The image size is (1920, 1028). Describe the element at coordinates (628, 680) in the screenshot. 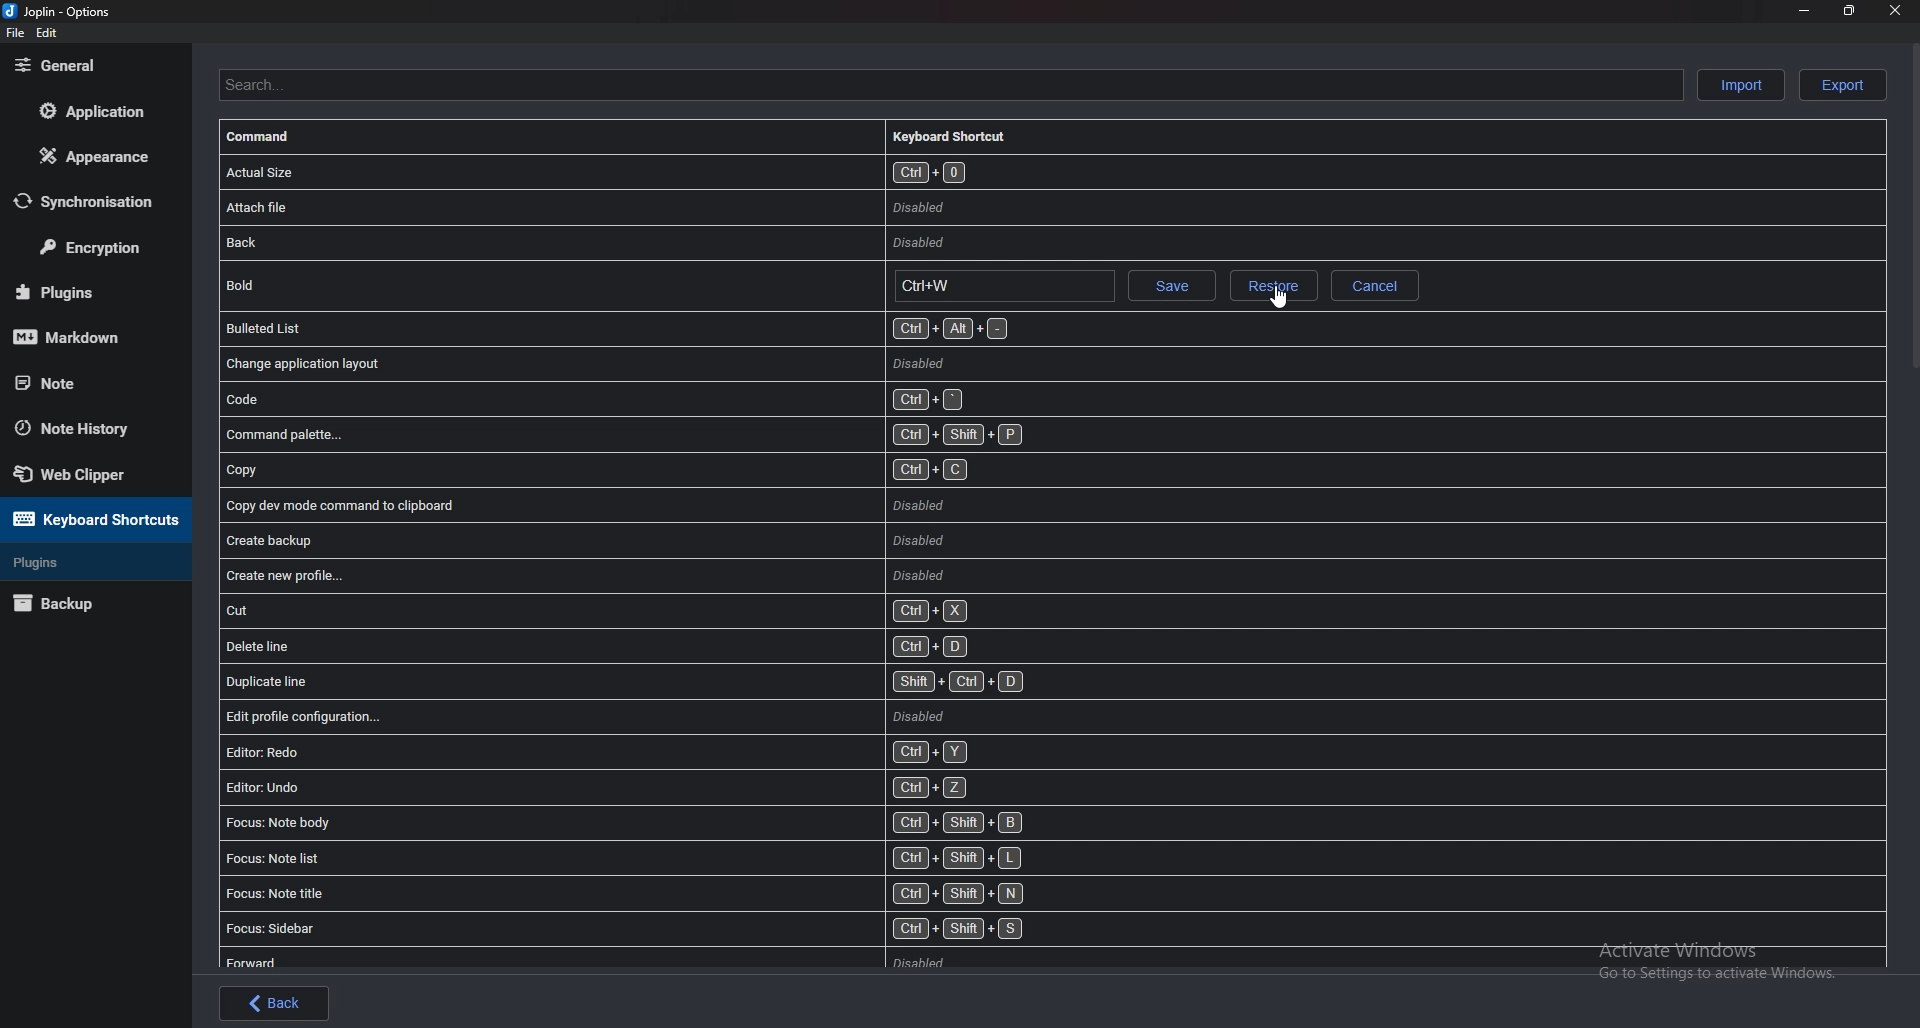

I see `Duplicate line` at that location.